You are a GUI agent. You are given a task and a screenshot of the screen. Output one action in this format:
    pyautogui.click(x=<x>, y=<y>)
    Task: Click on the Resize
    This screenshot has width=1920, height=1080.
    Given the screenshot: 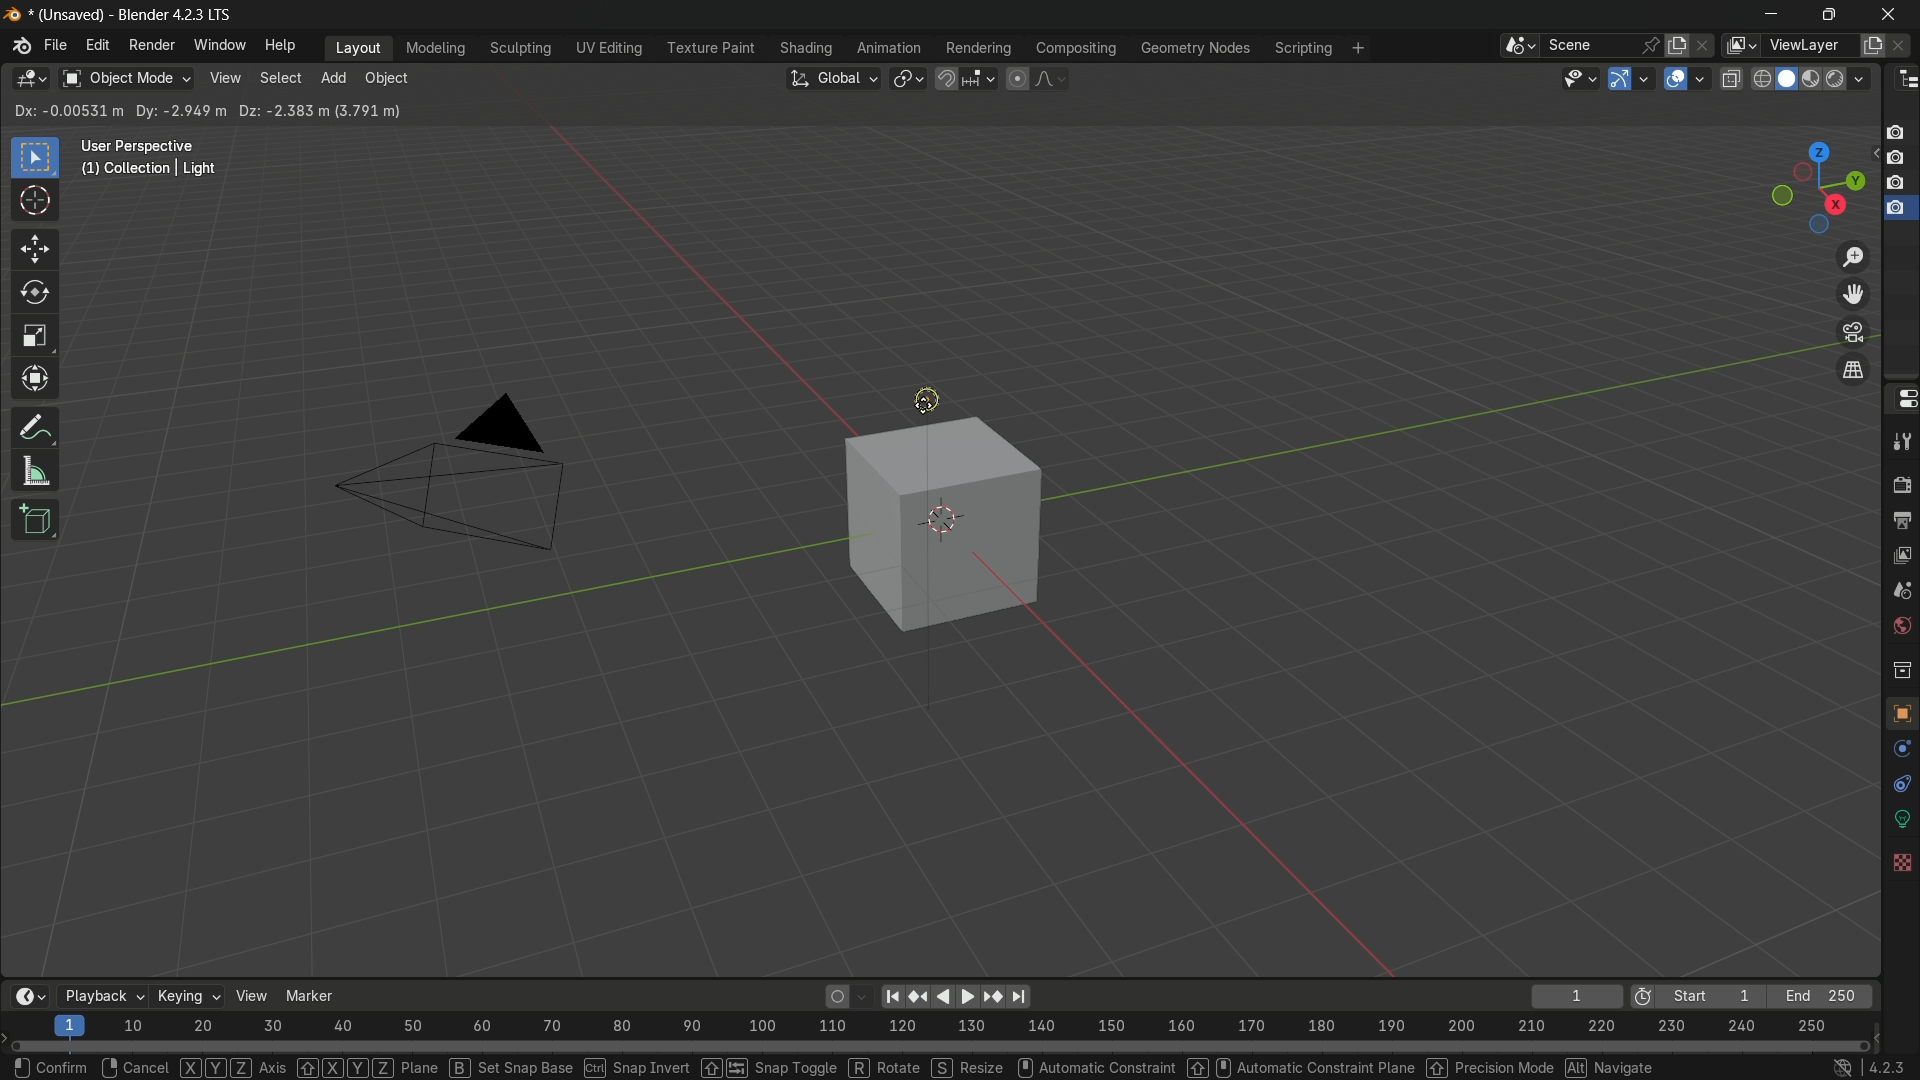 What is the action you would take?
    pyautogui.click(x=966, y=1067)
    